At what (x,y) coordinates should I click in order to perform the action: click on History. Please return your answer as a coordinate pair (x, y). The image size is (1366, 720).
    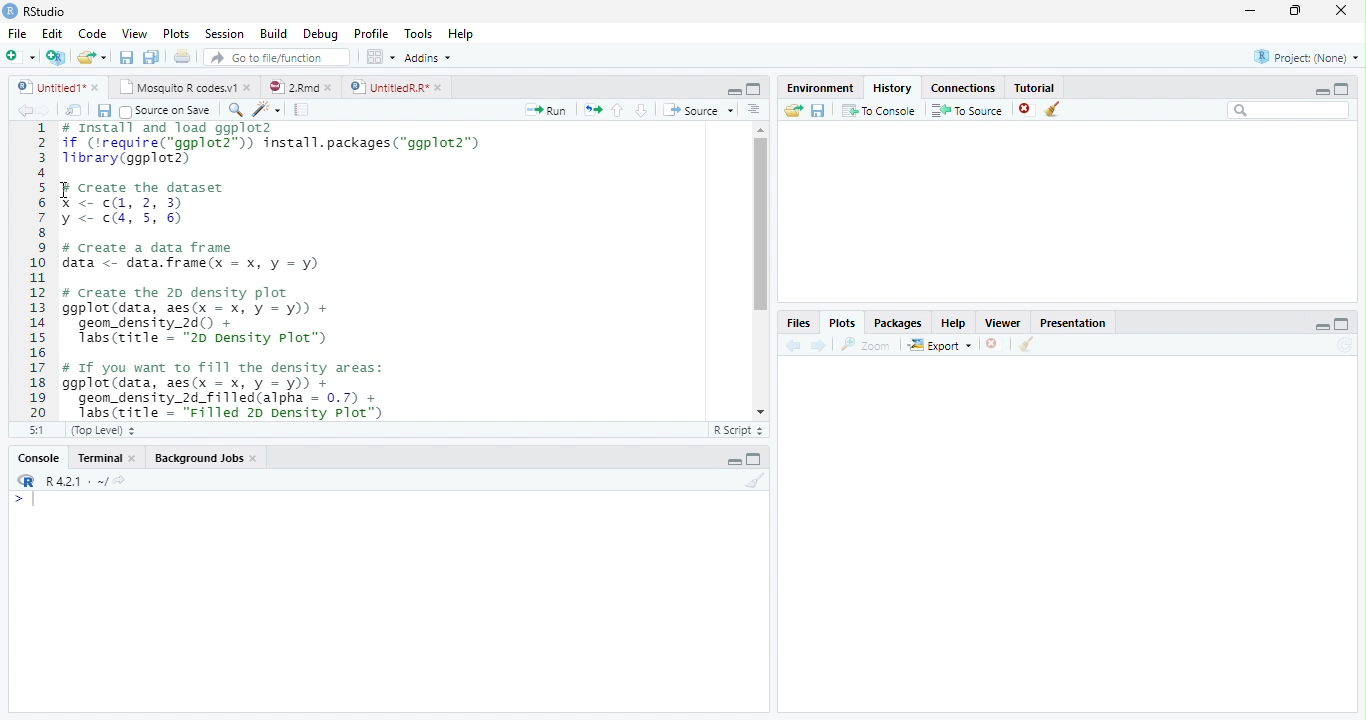
    Looking at the image, I should click on (892, 88).